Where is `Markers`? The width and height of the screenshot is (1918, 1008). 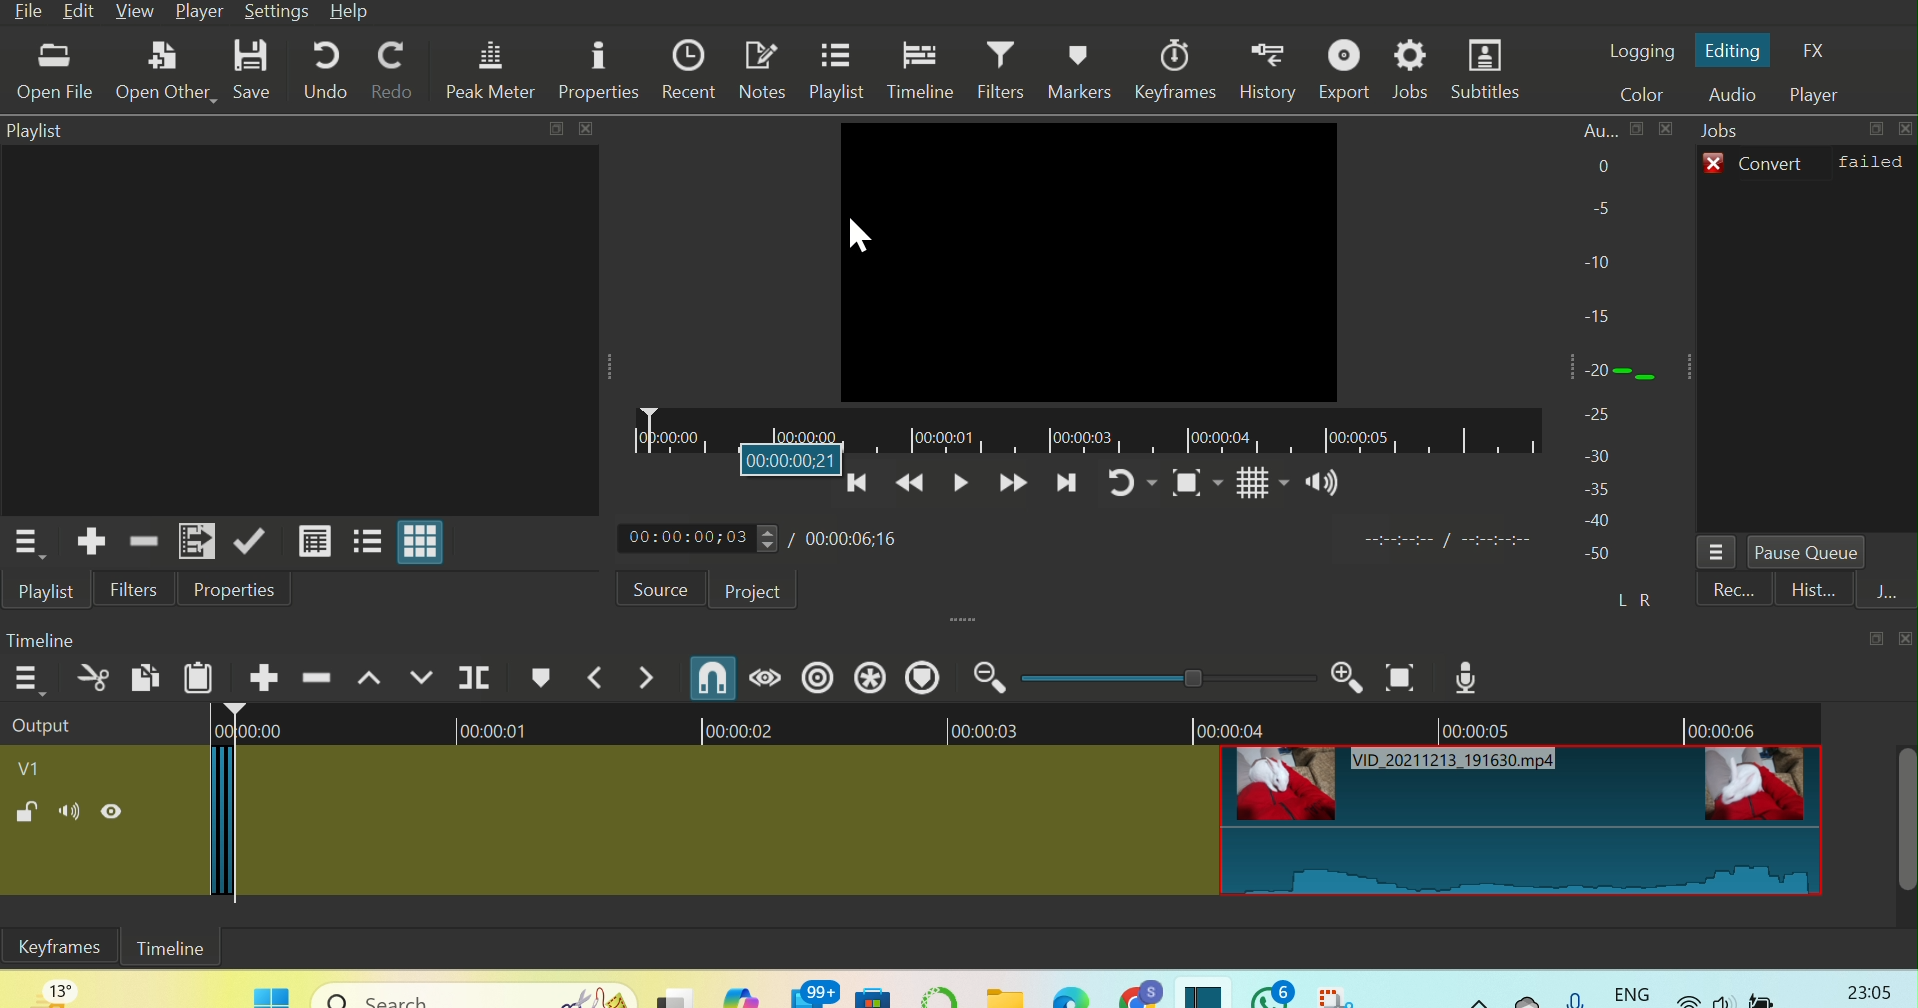 Markers is located at coordinates (1080, 70).